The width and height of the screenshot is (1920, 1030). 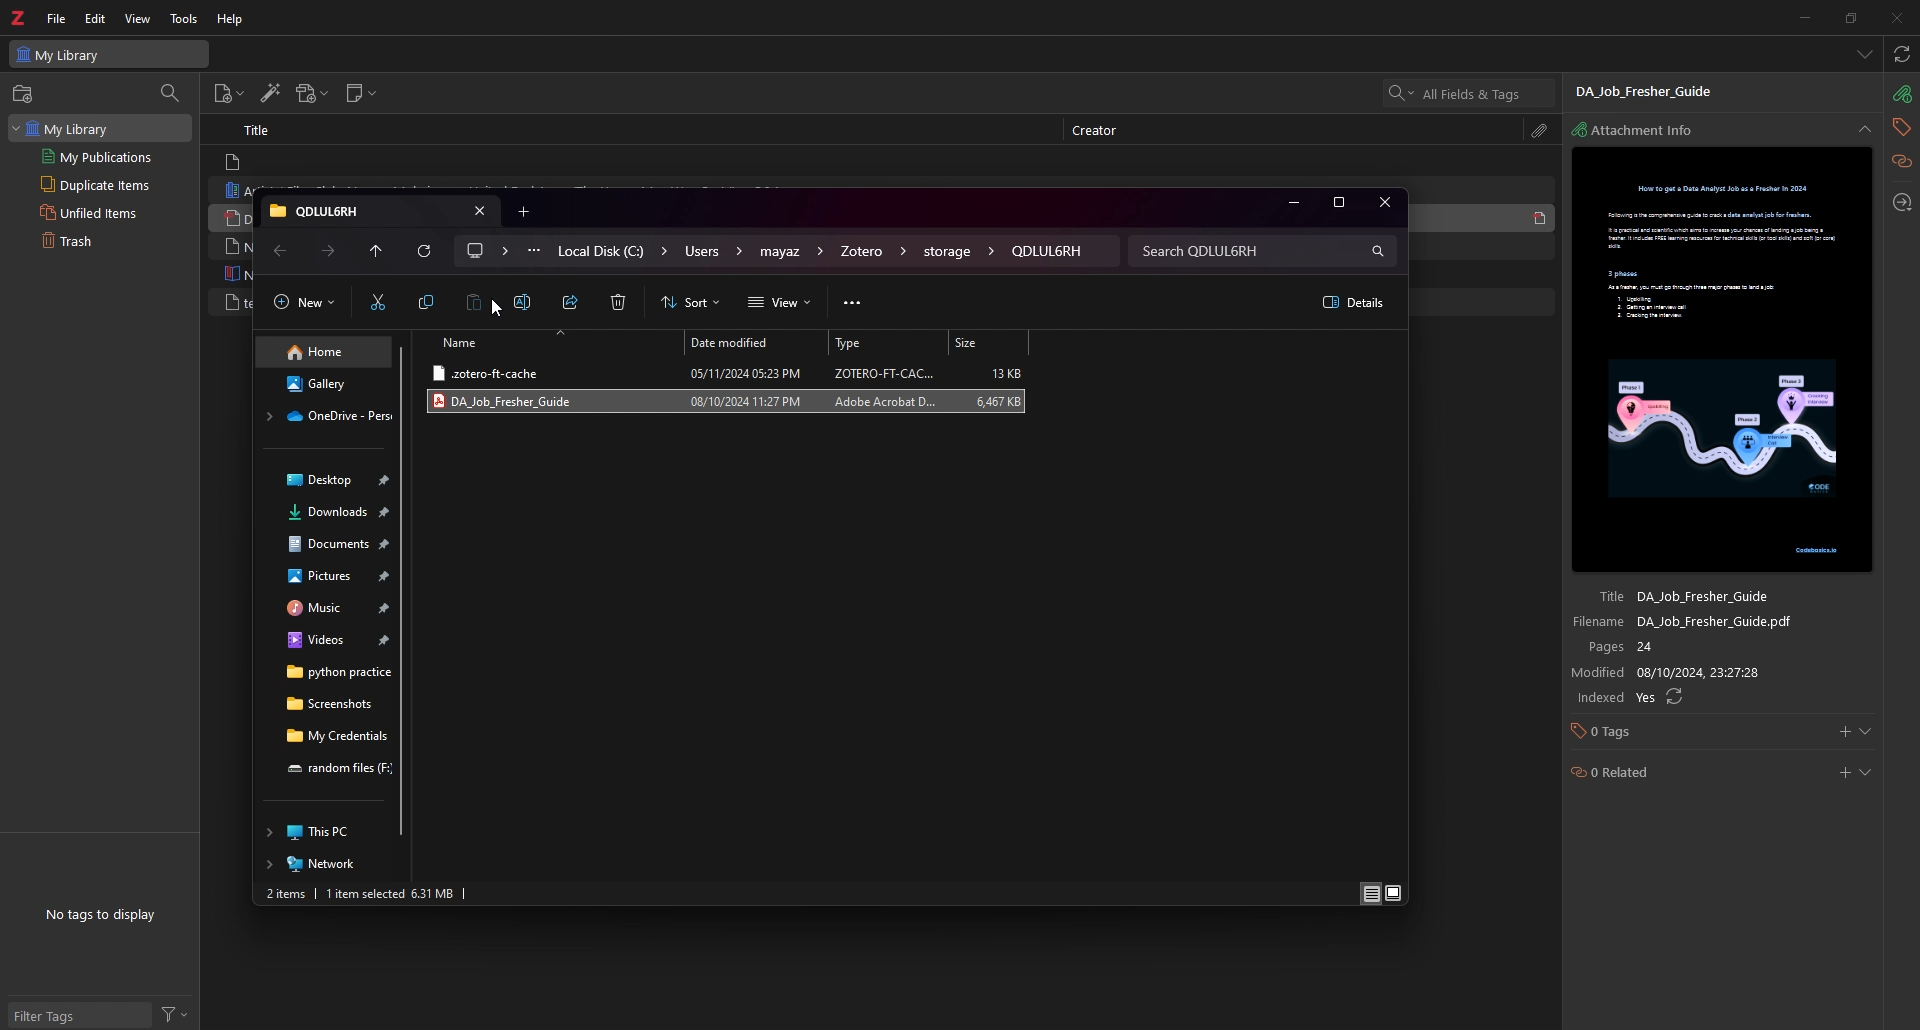 What do you see at coordinates (1103, 131) in the screenshot?
I see `creator` at bounding box center [1103, 131].